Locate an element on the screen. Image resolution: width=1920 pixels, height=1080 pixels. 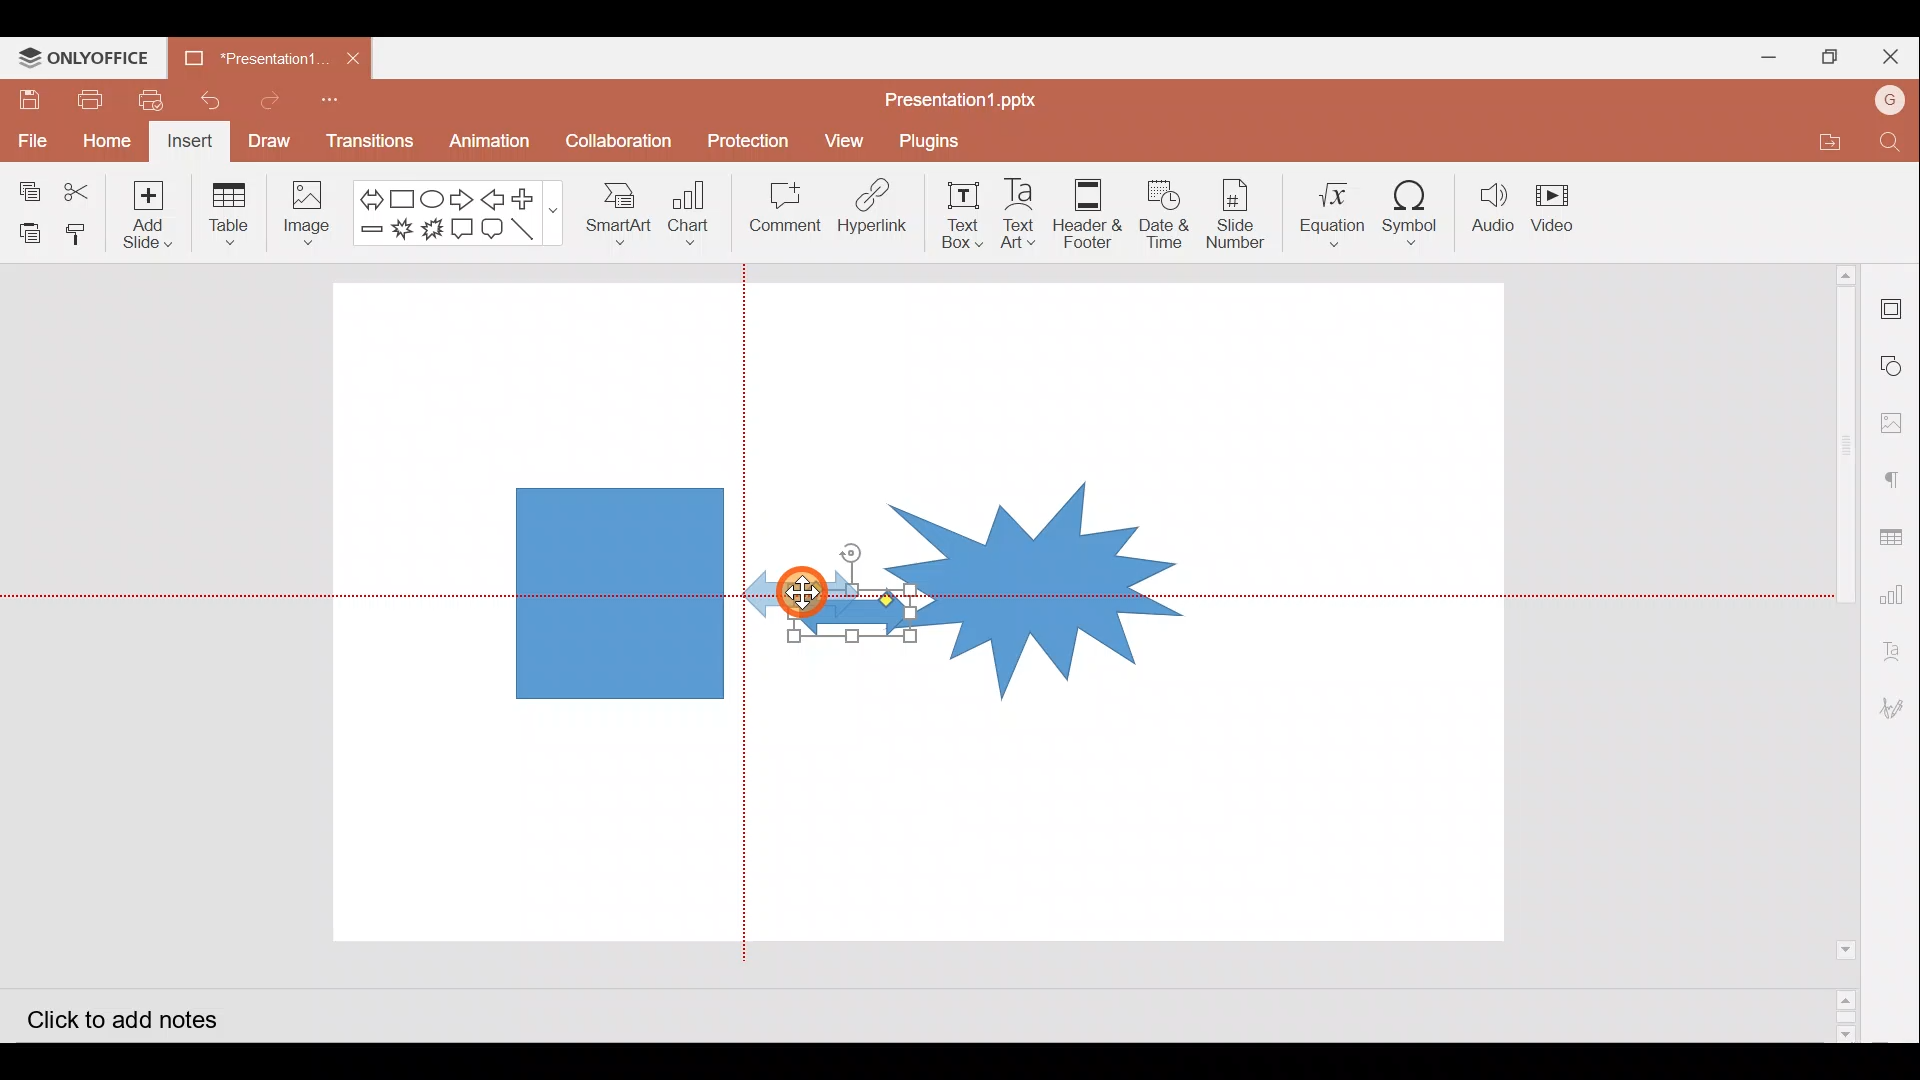
Shapes settings is located at coordinates (1894, 363).